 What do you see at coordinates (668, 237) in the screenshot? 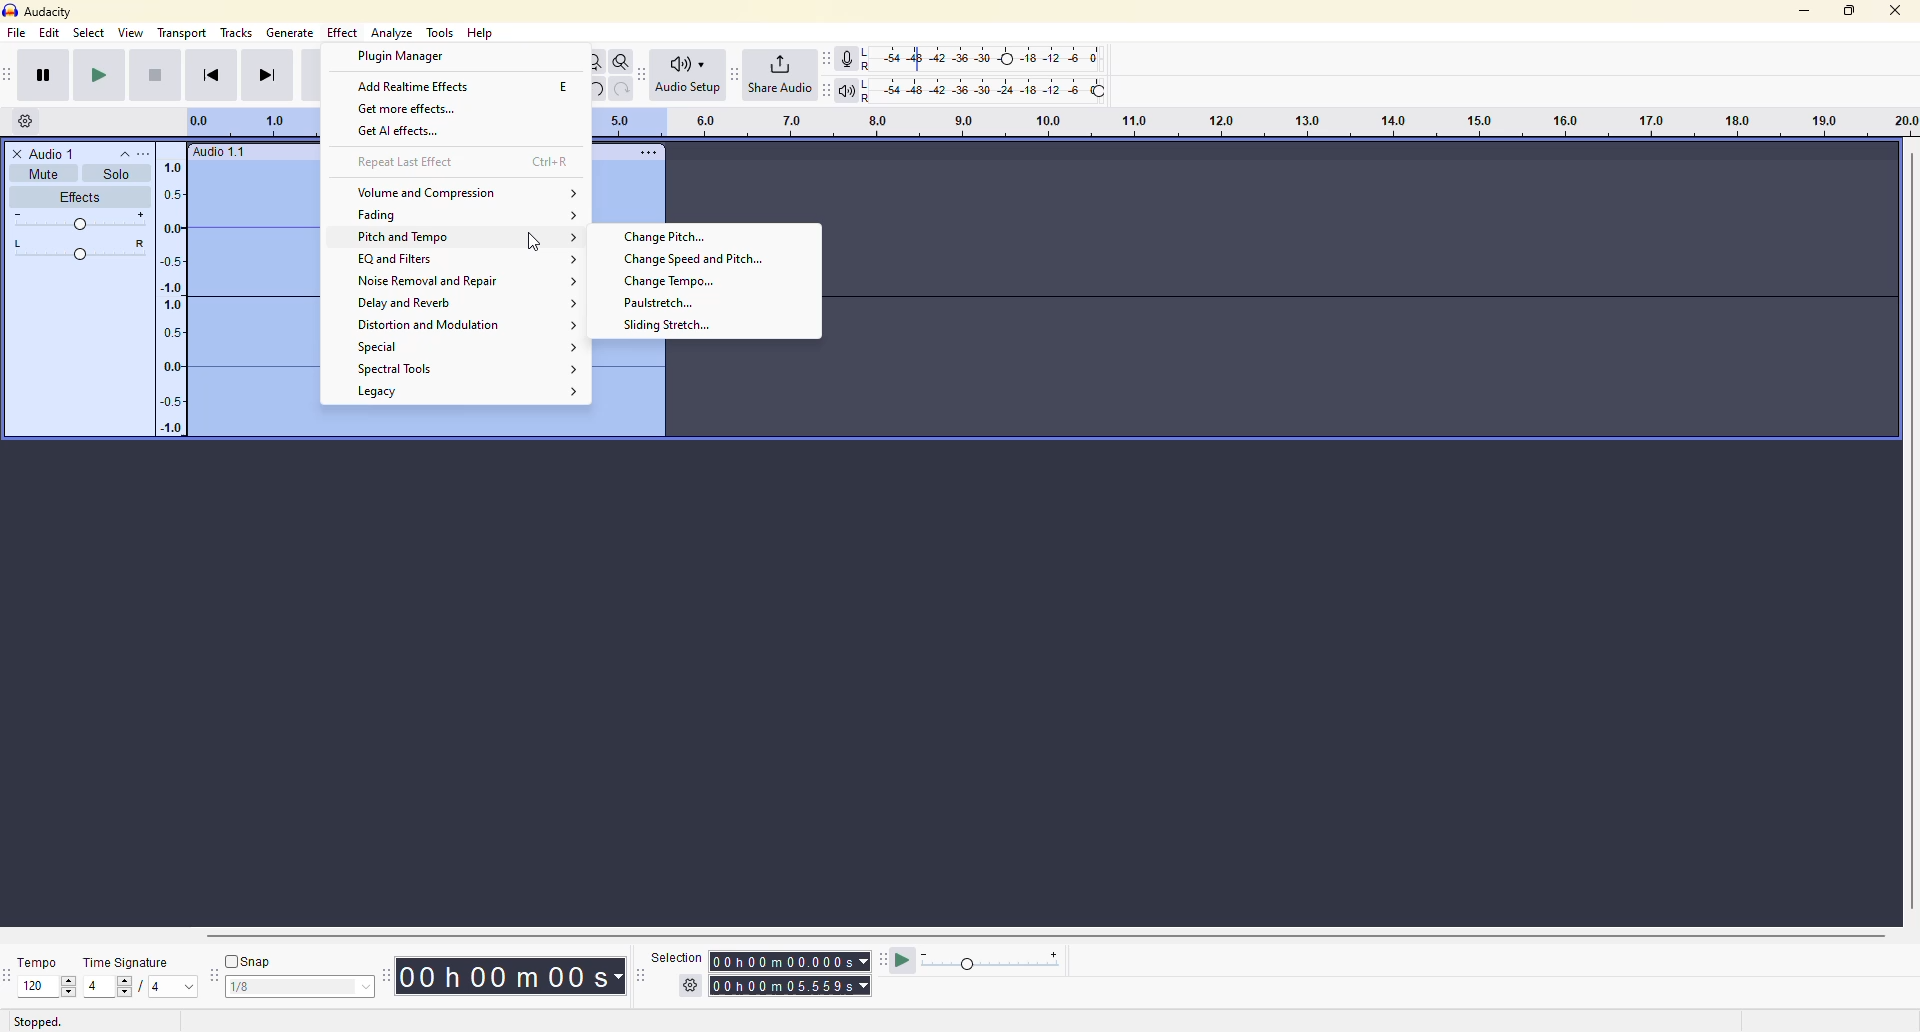
I see `change pitch` at bounding box center [668, 237].